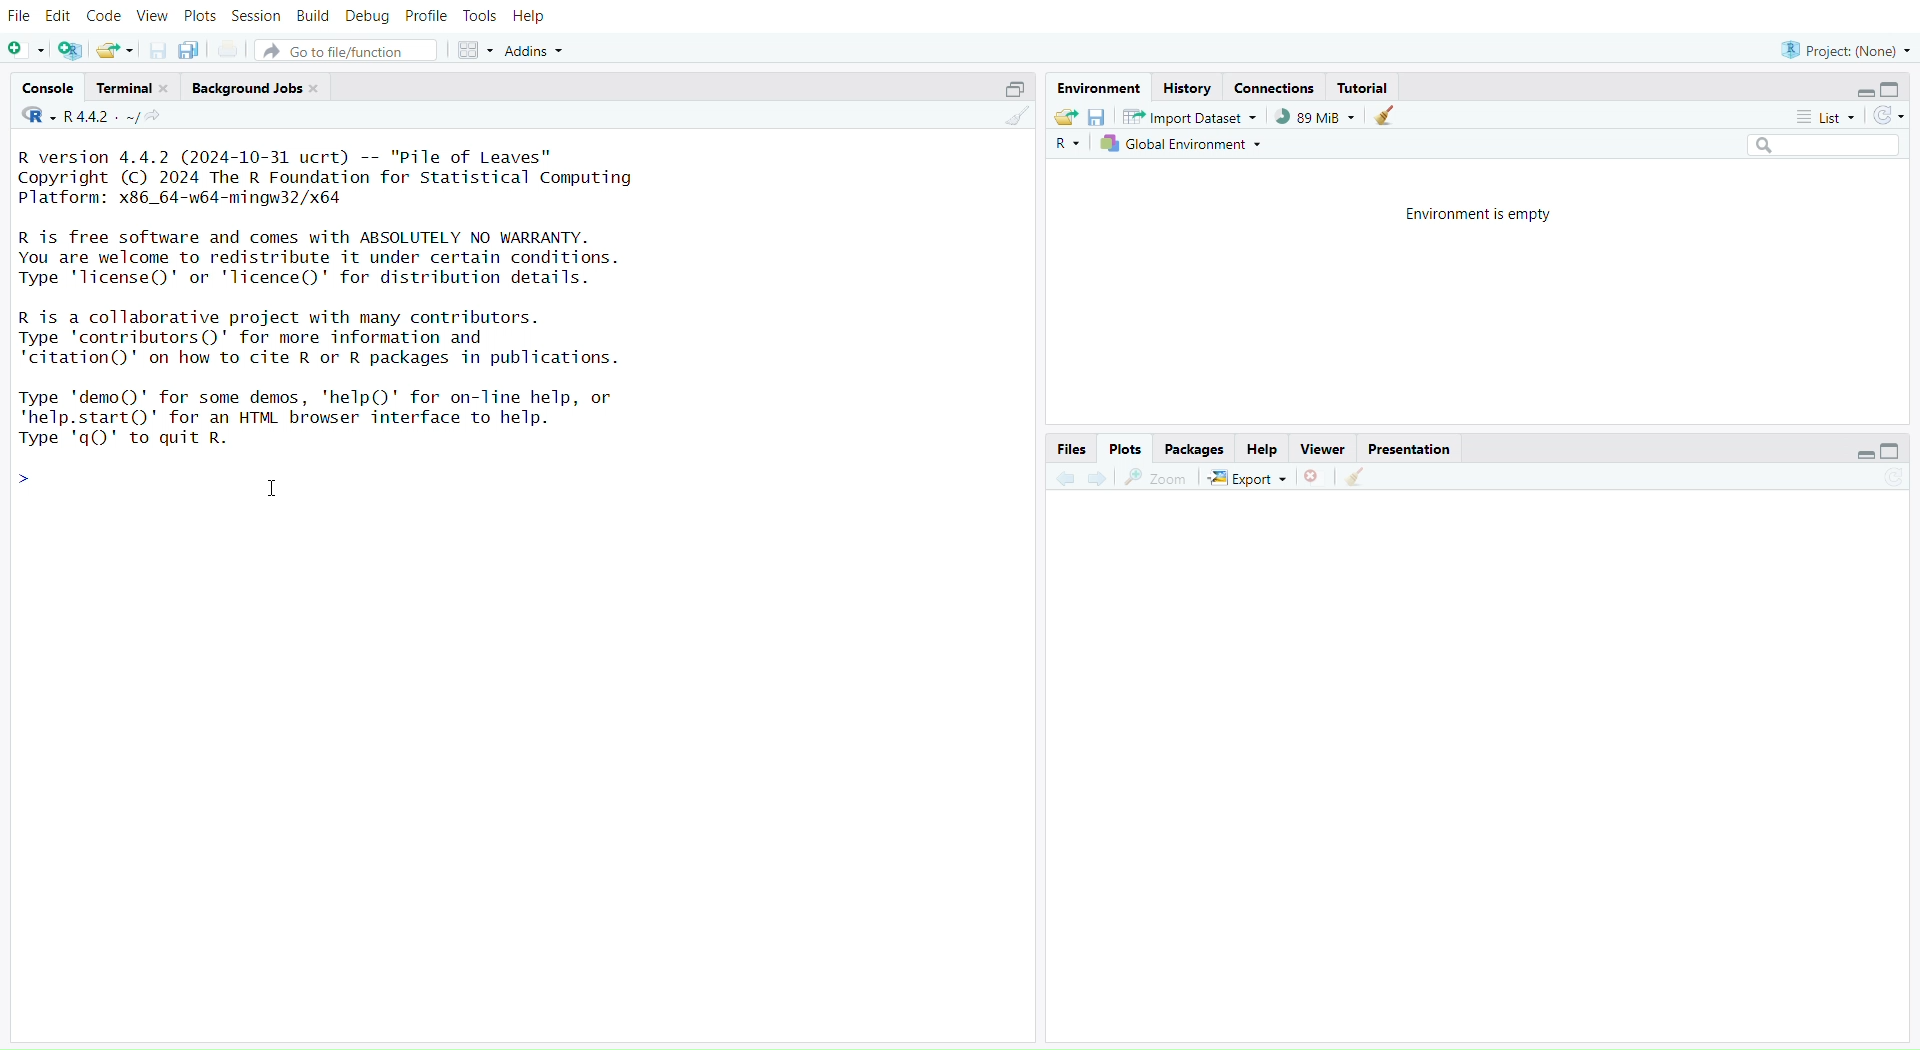 This screenshot has height=1050, width=1920. I want to click on Global environment, so click(1185, 145).